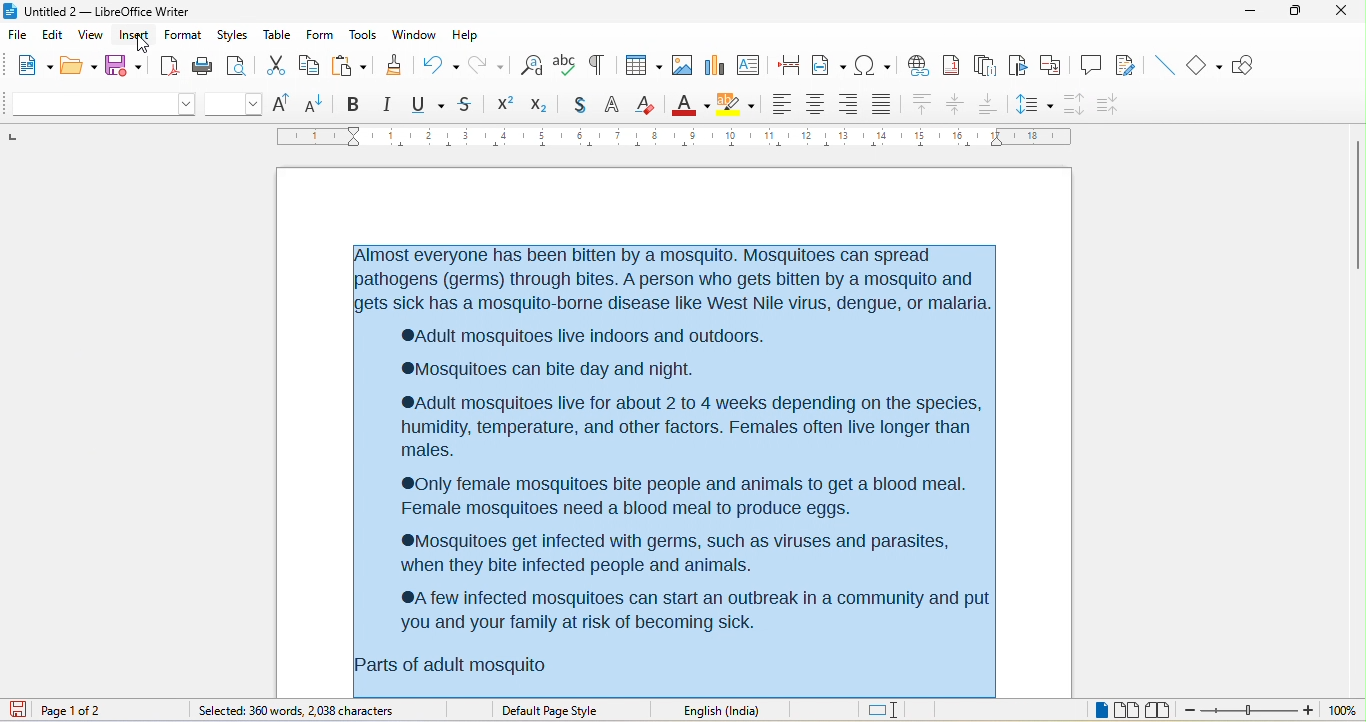 The width and height of the screenshot is (1366, 722). I want to click on align right, so click(848, 104).